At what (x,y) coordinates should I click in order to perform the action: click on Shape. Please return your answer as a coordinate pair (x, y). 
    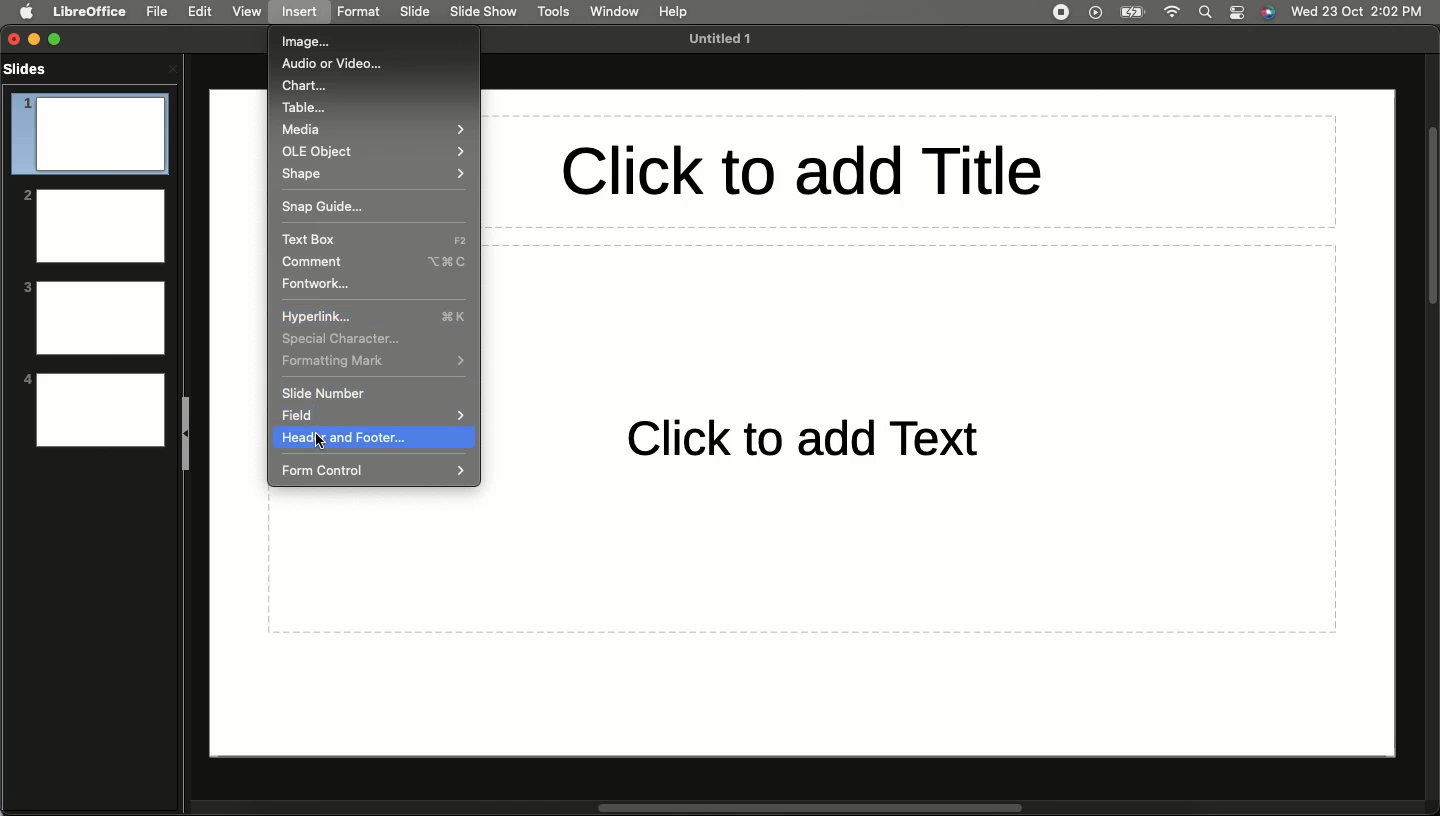
    Looking at the image, I should click on (373, 175).